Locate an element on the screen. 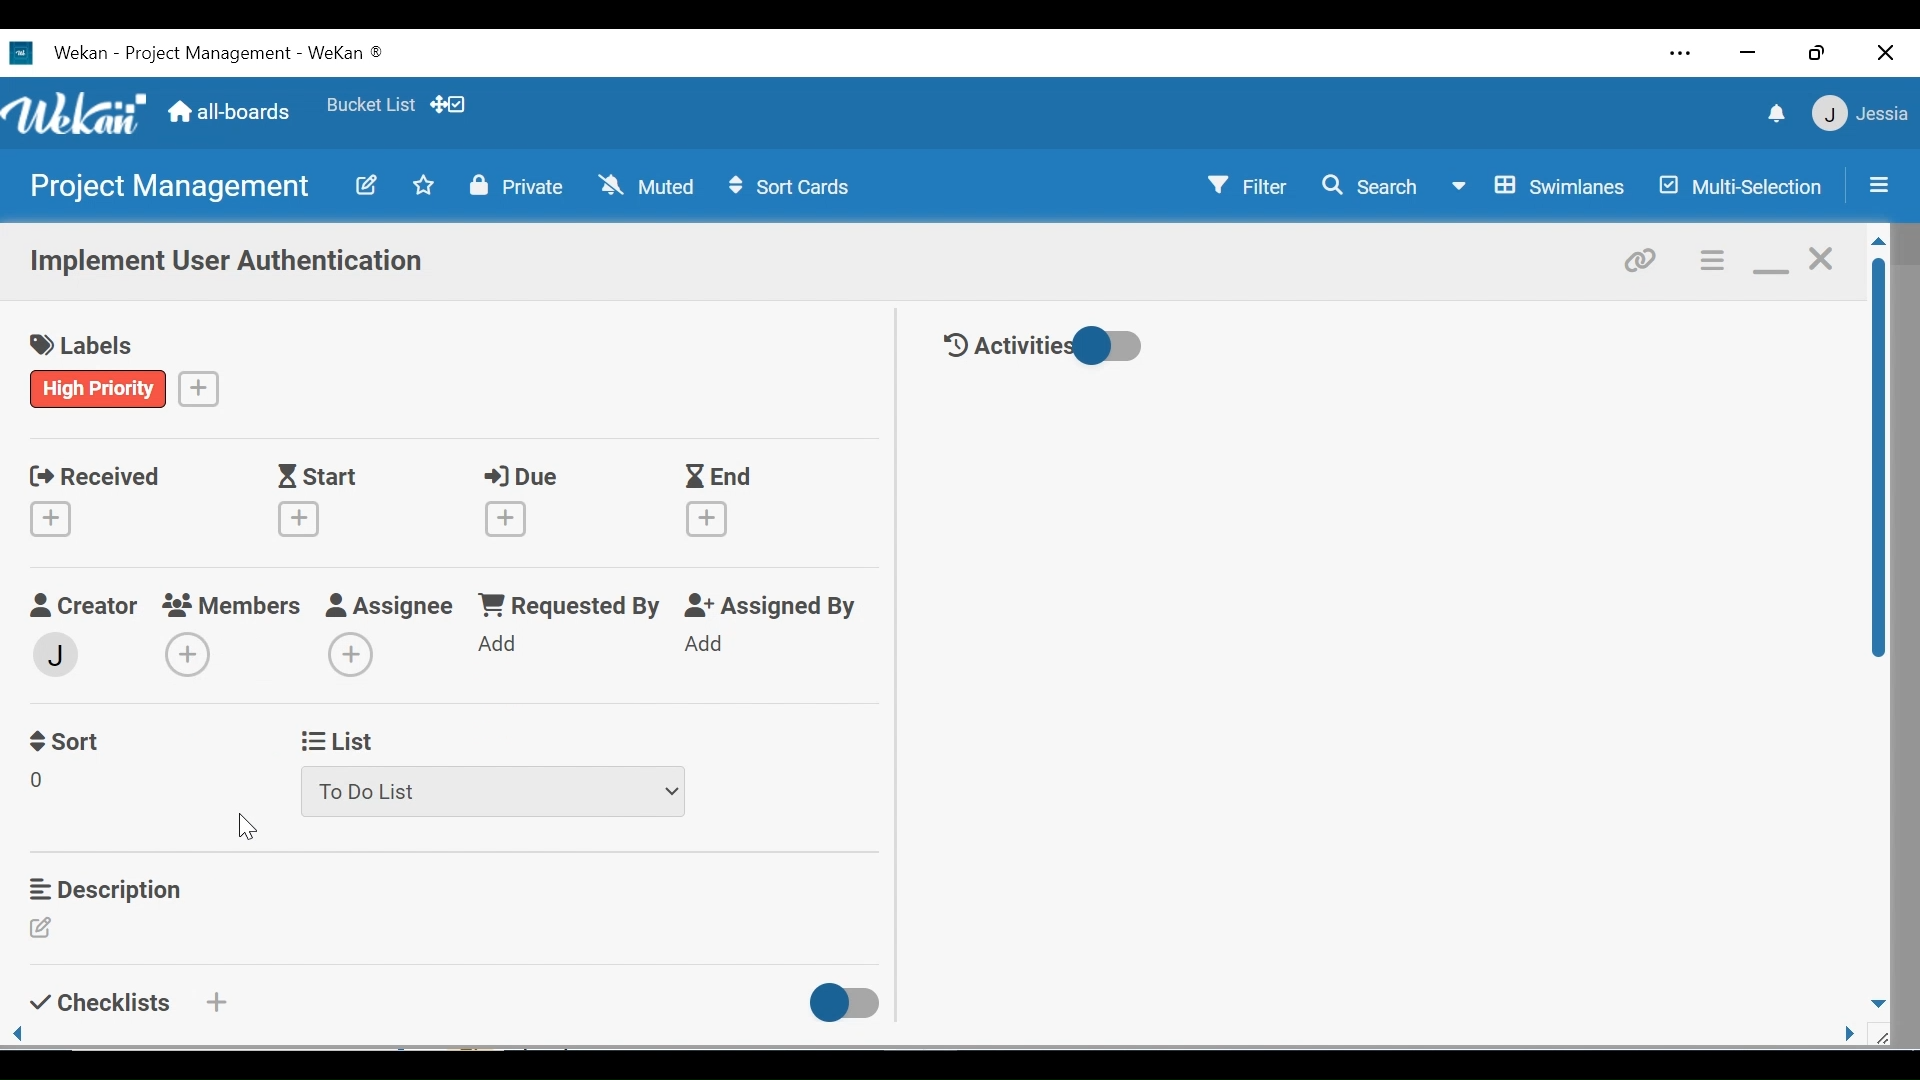 The image size is (1920, 1080). Labels is located at coordinates (83, 340).